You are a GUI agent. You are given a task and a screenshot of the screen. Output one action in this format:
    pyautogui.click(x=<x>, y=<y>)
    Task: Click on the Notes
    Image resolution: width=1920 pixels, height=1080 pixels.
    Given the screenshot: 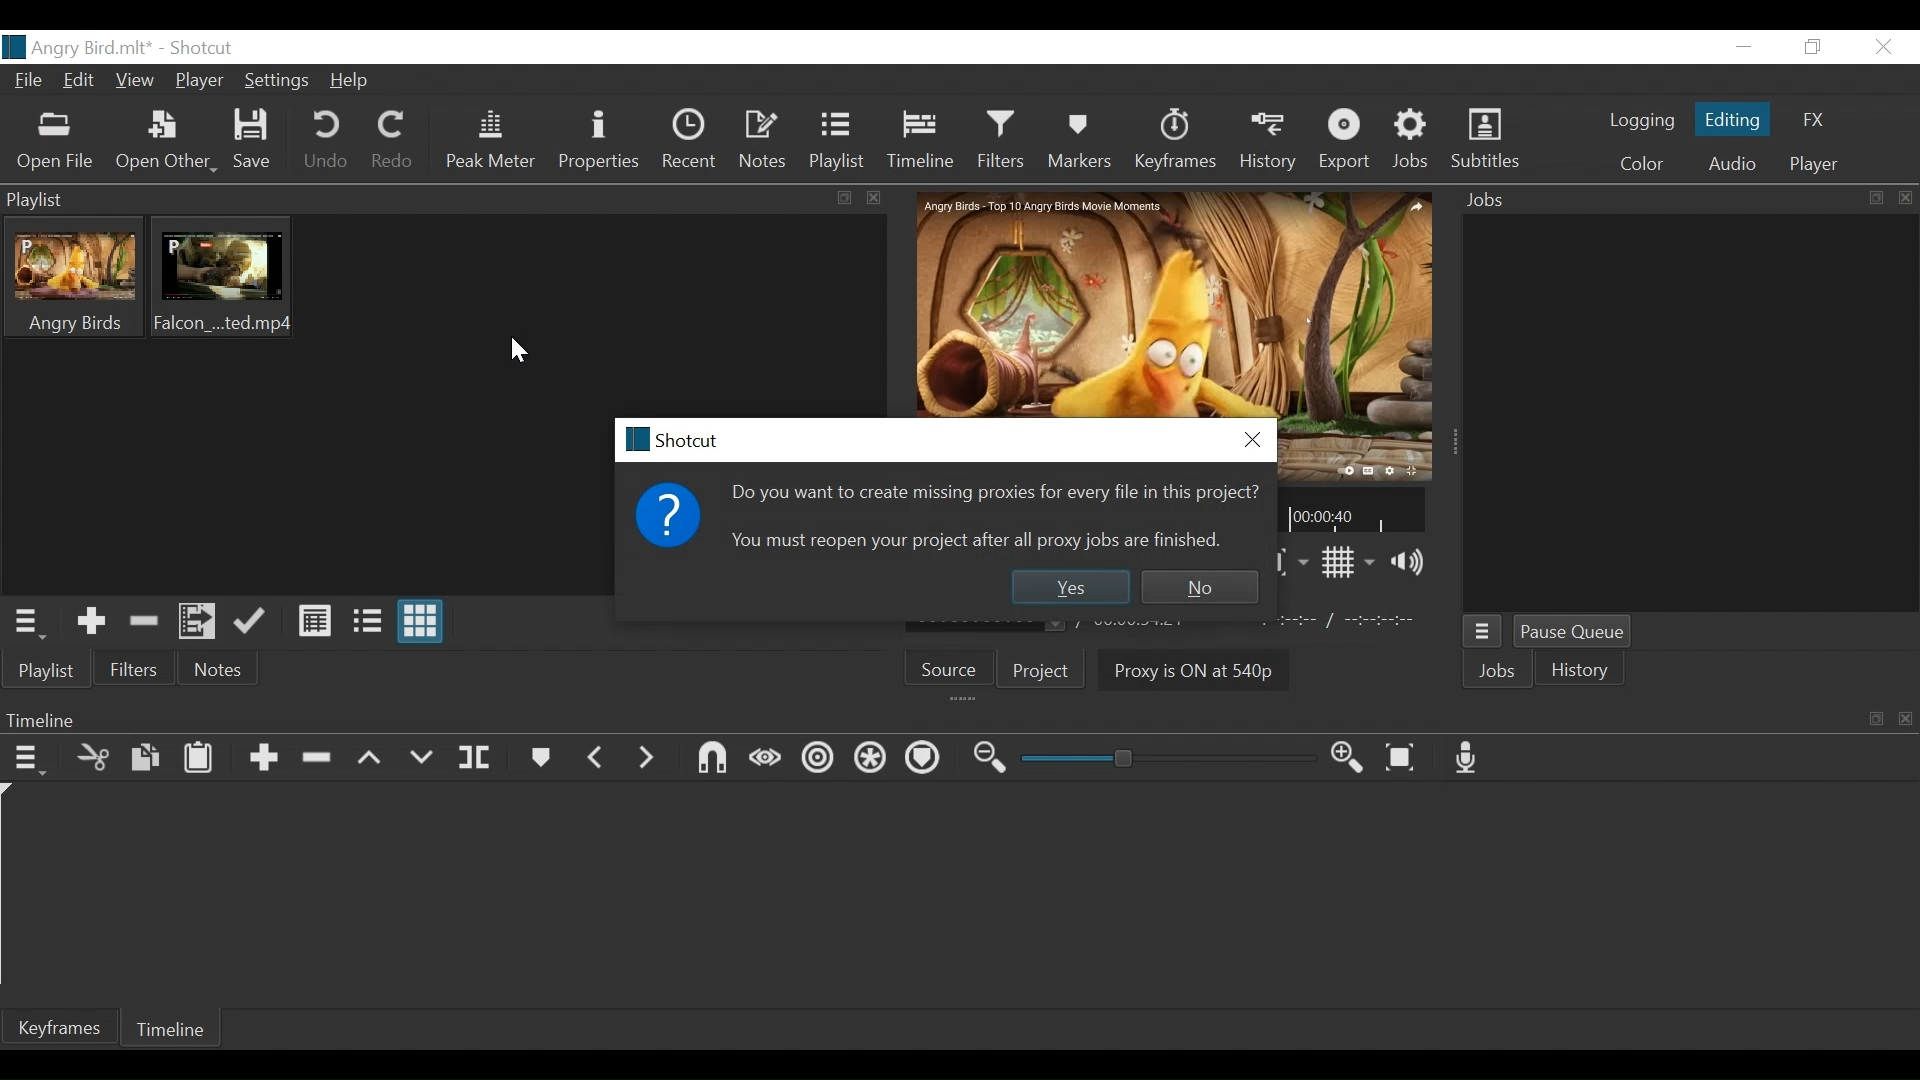 What is the action you would take?
    pyautogui.click(x=767, y=138)
    